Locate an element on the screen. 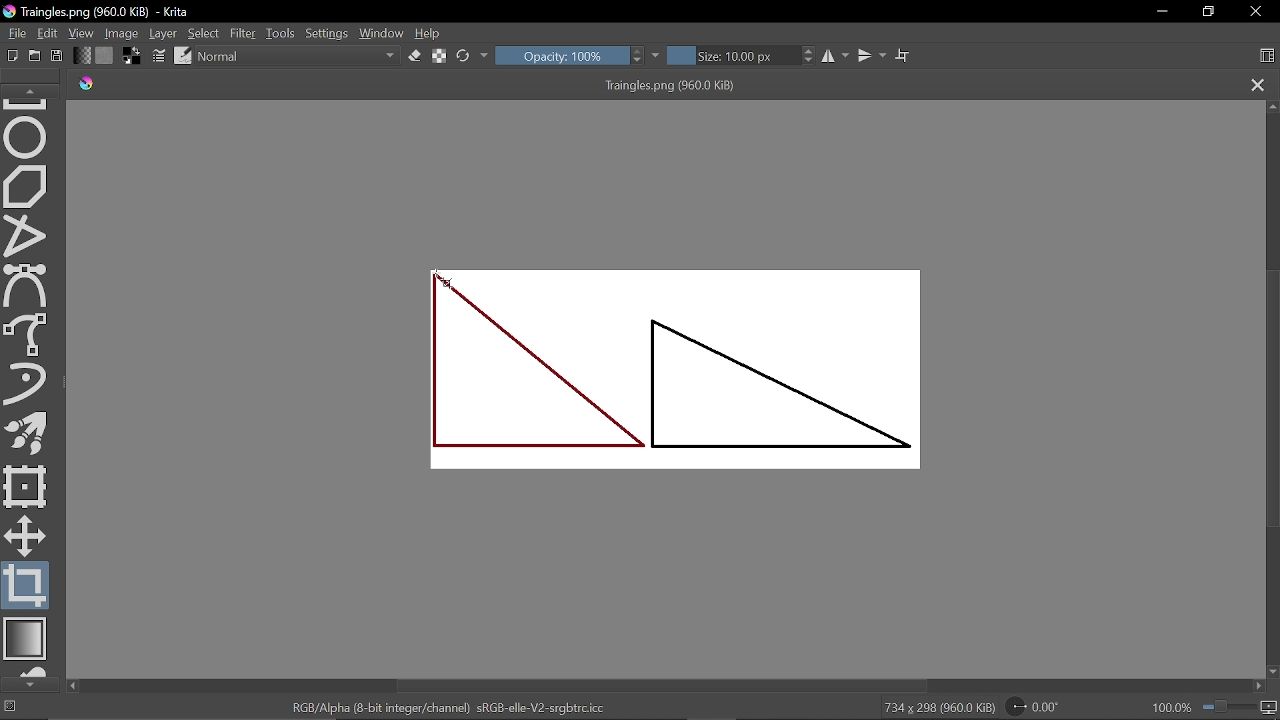 This screenshot has width=1280, height=720. Move a layer is located at coordinates (23, 534).